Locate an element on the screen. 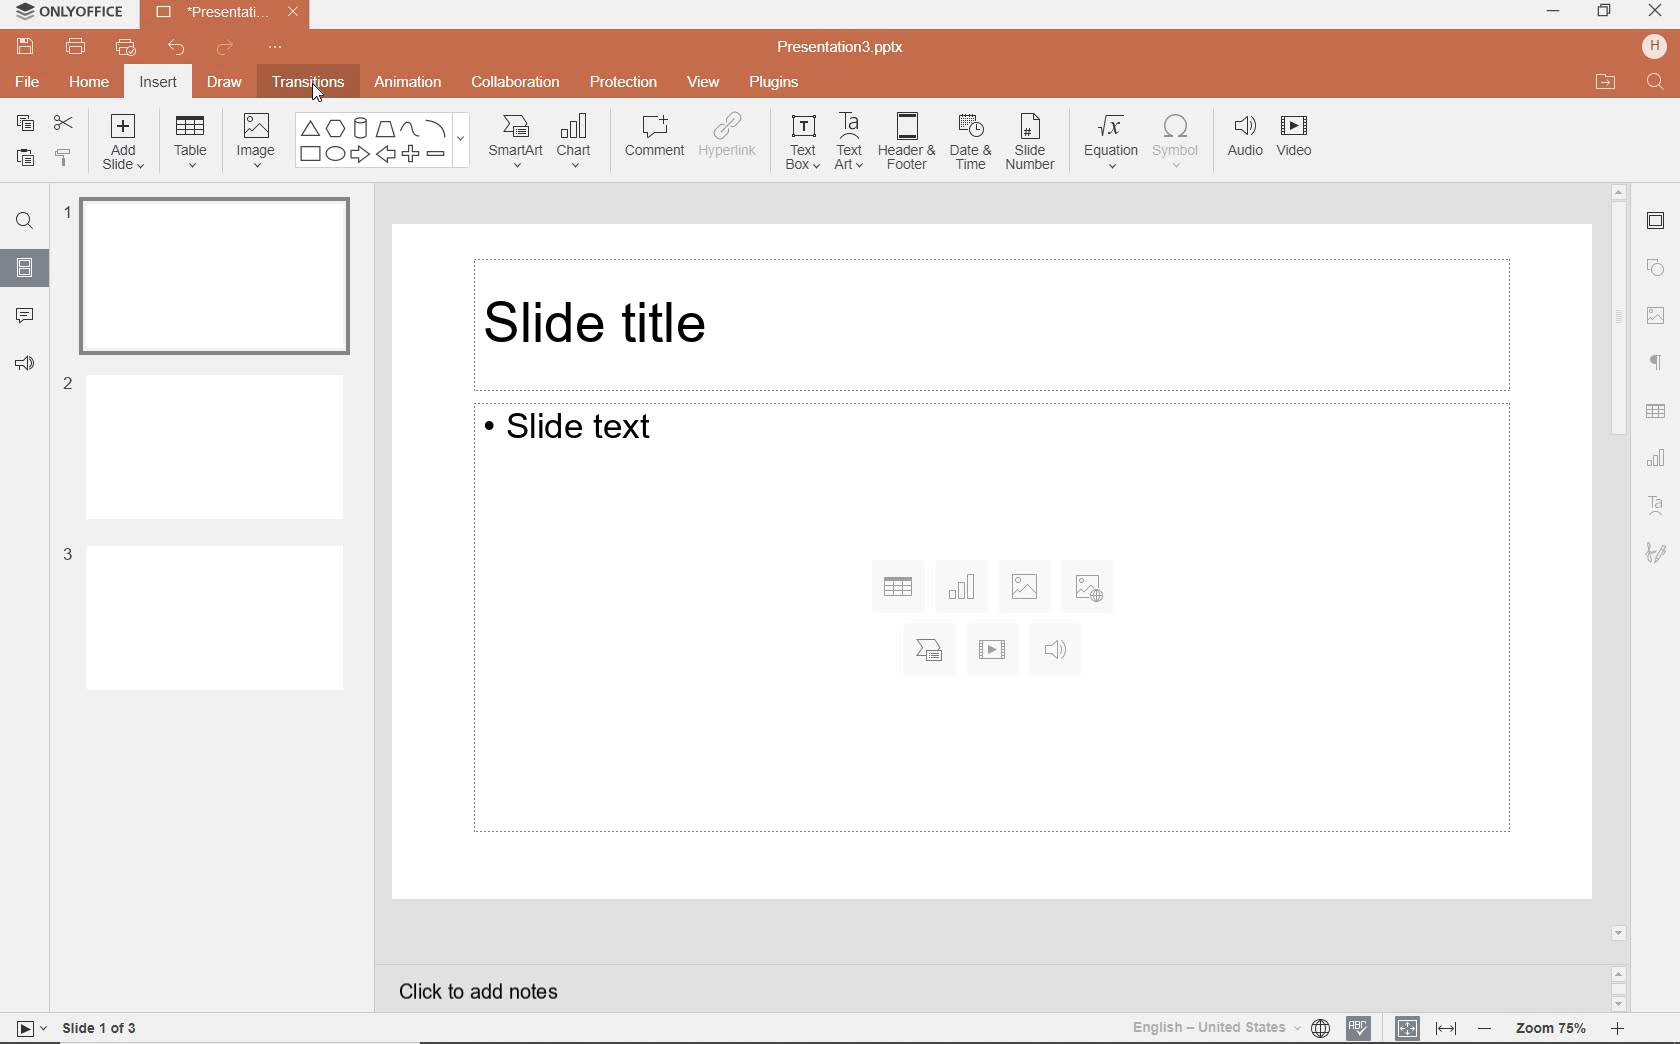  PLUS SIGN is located at coordinates (410, 154).